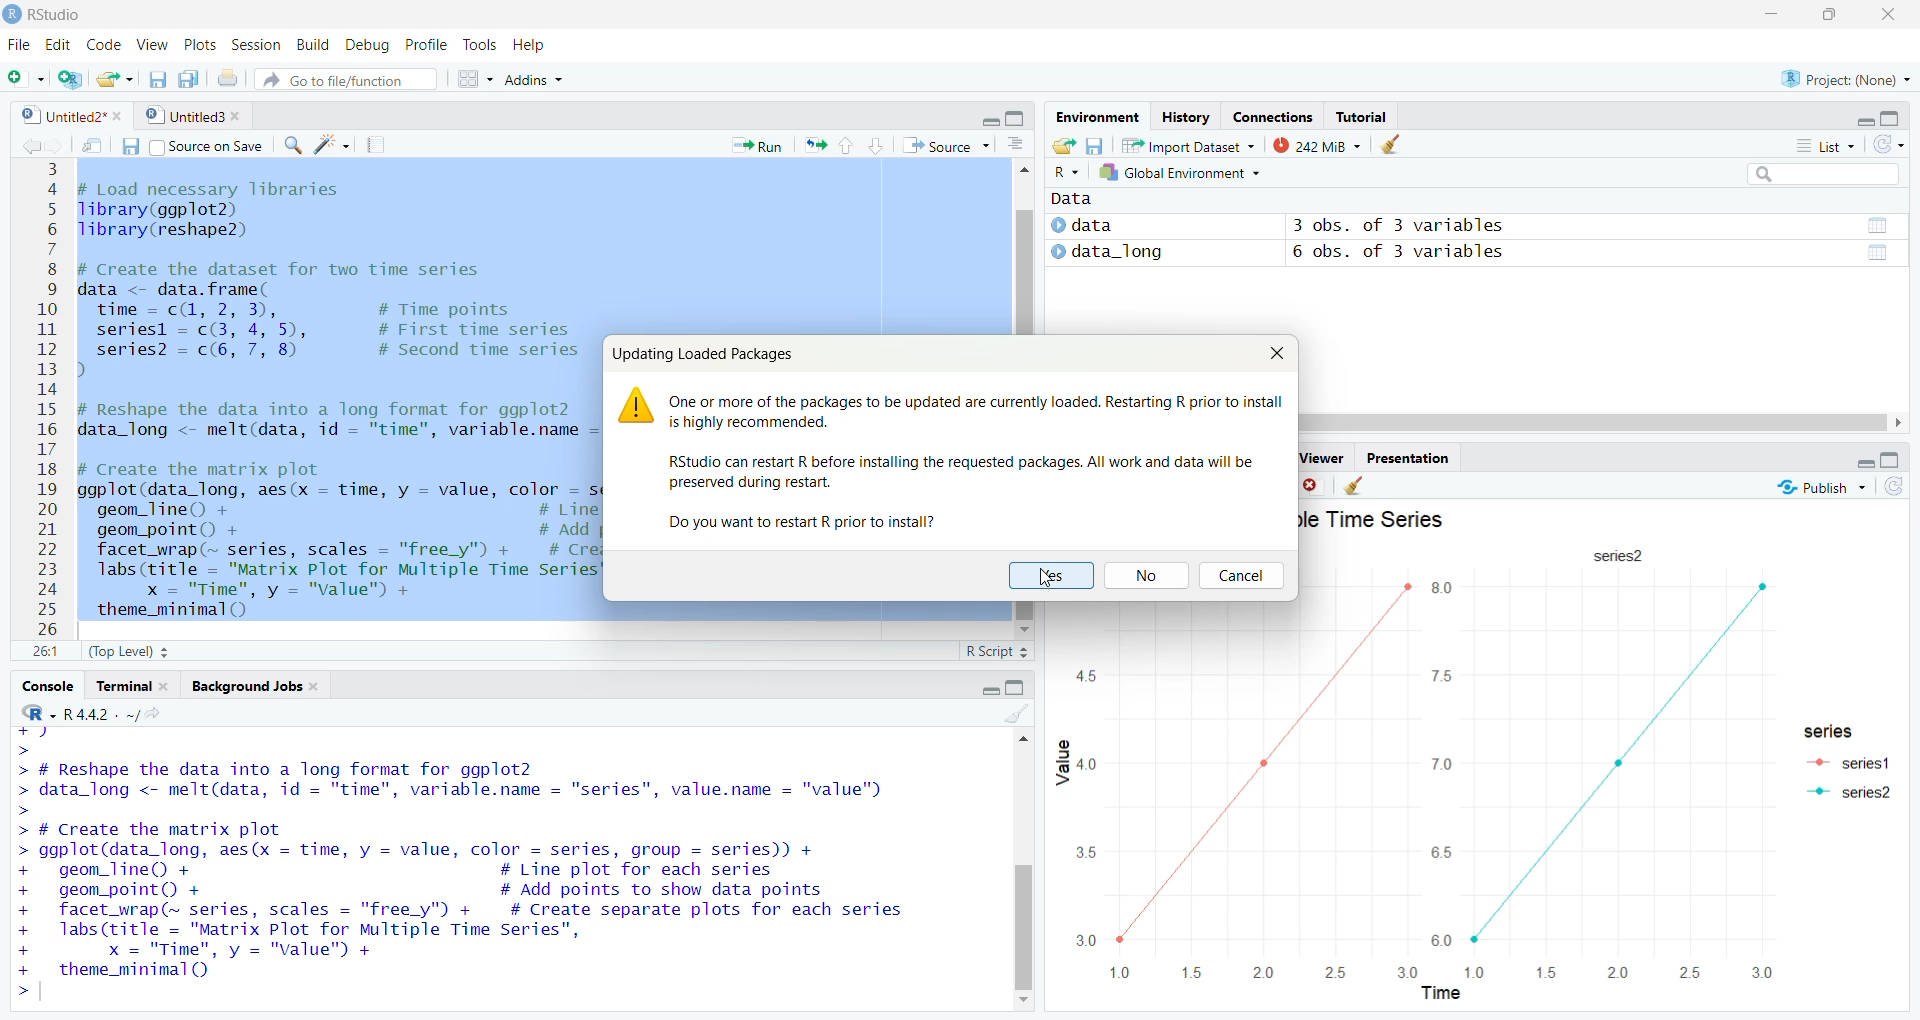  What do you see at coordinates (101, 712) in the screenshot?
I see `R442 . ~/` at bounding box center [101, 712].